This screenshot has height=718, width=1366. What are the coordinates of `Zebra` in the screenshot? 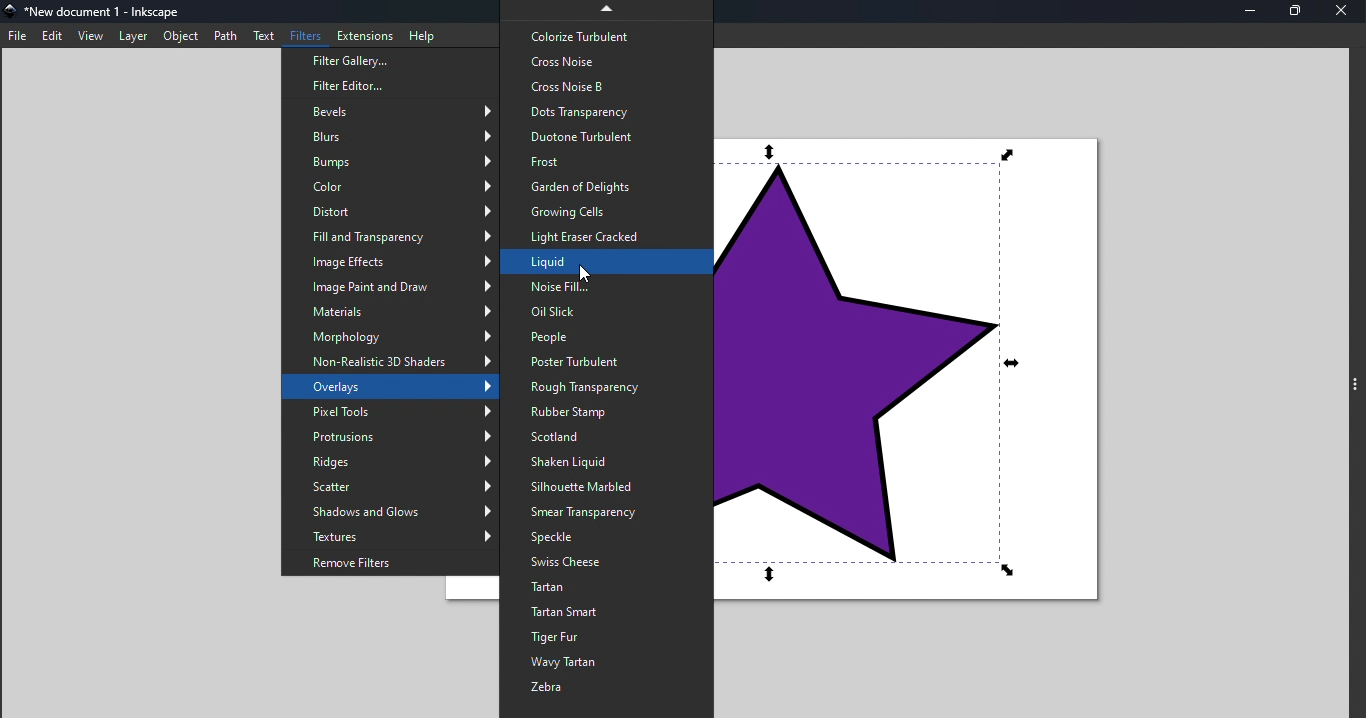 It's located at (609, 690).